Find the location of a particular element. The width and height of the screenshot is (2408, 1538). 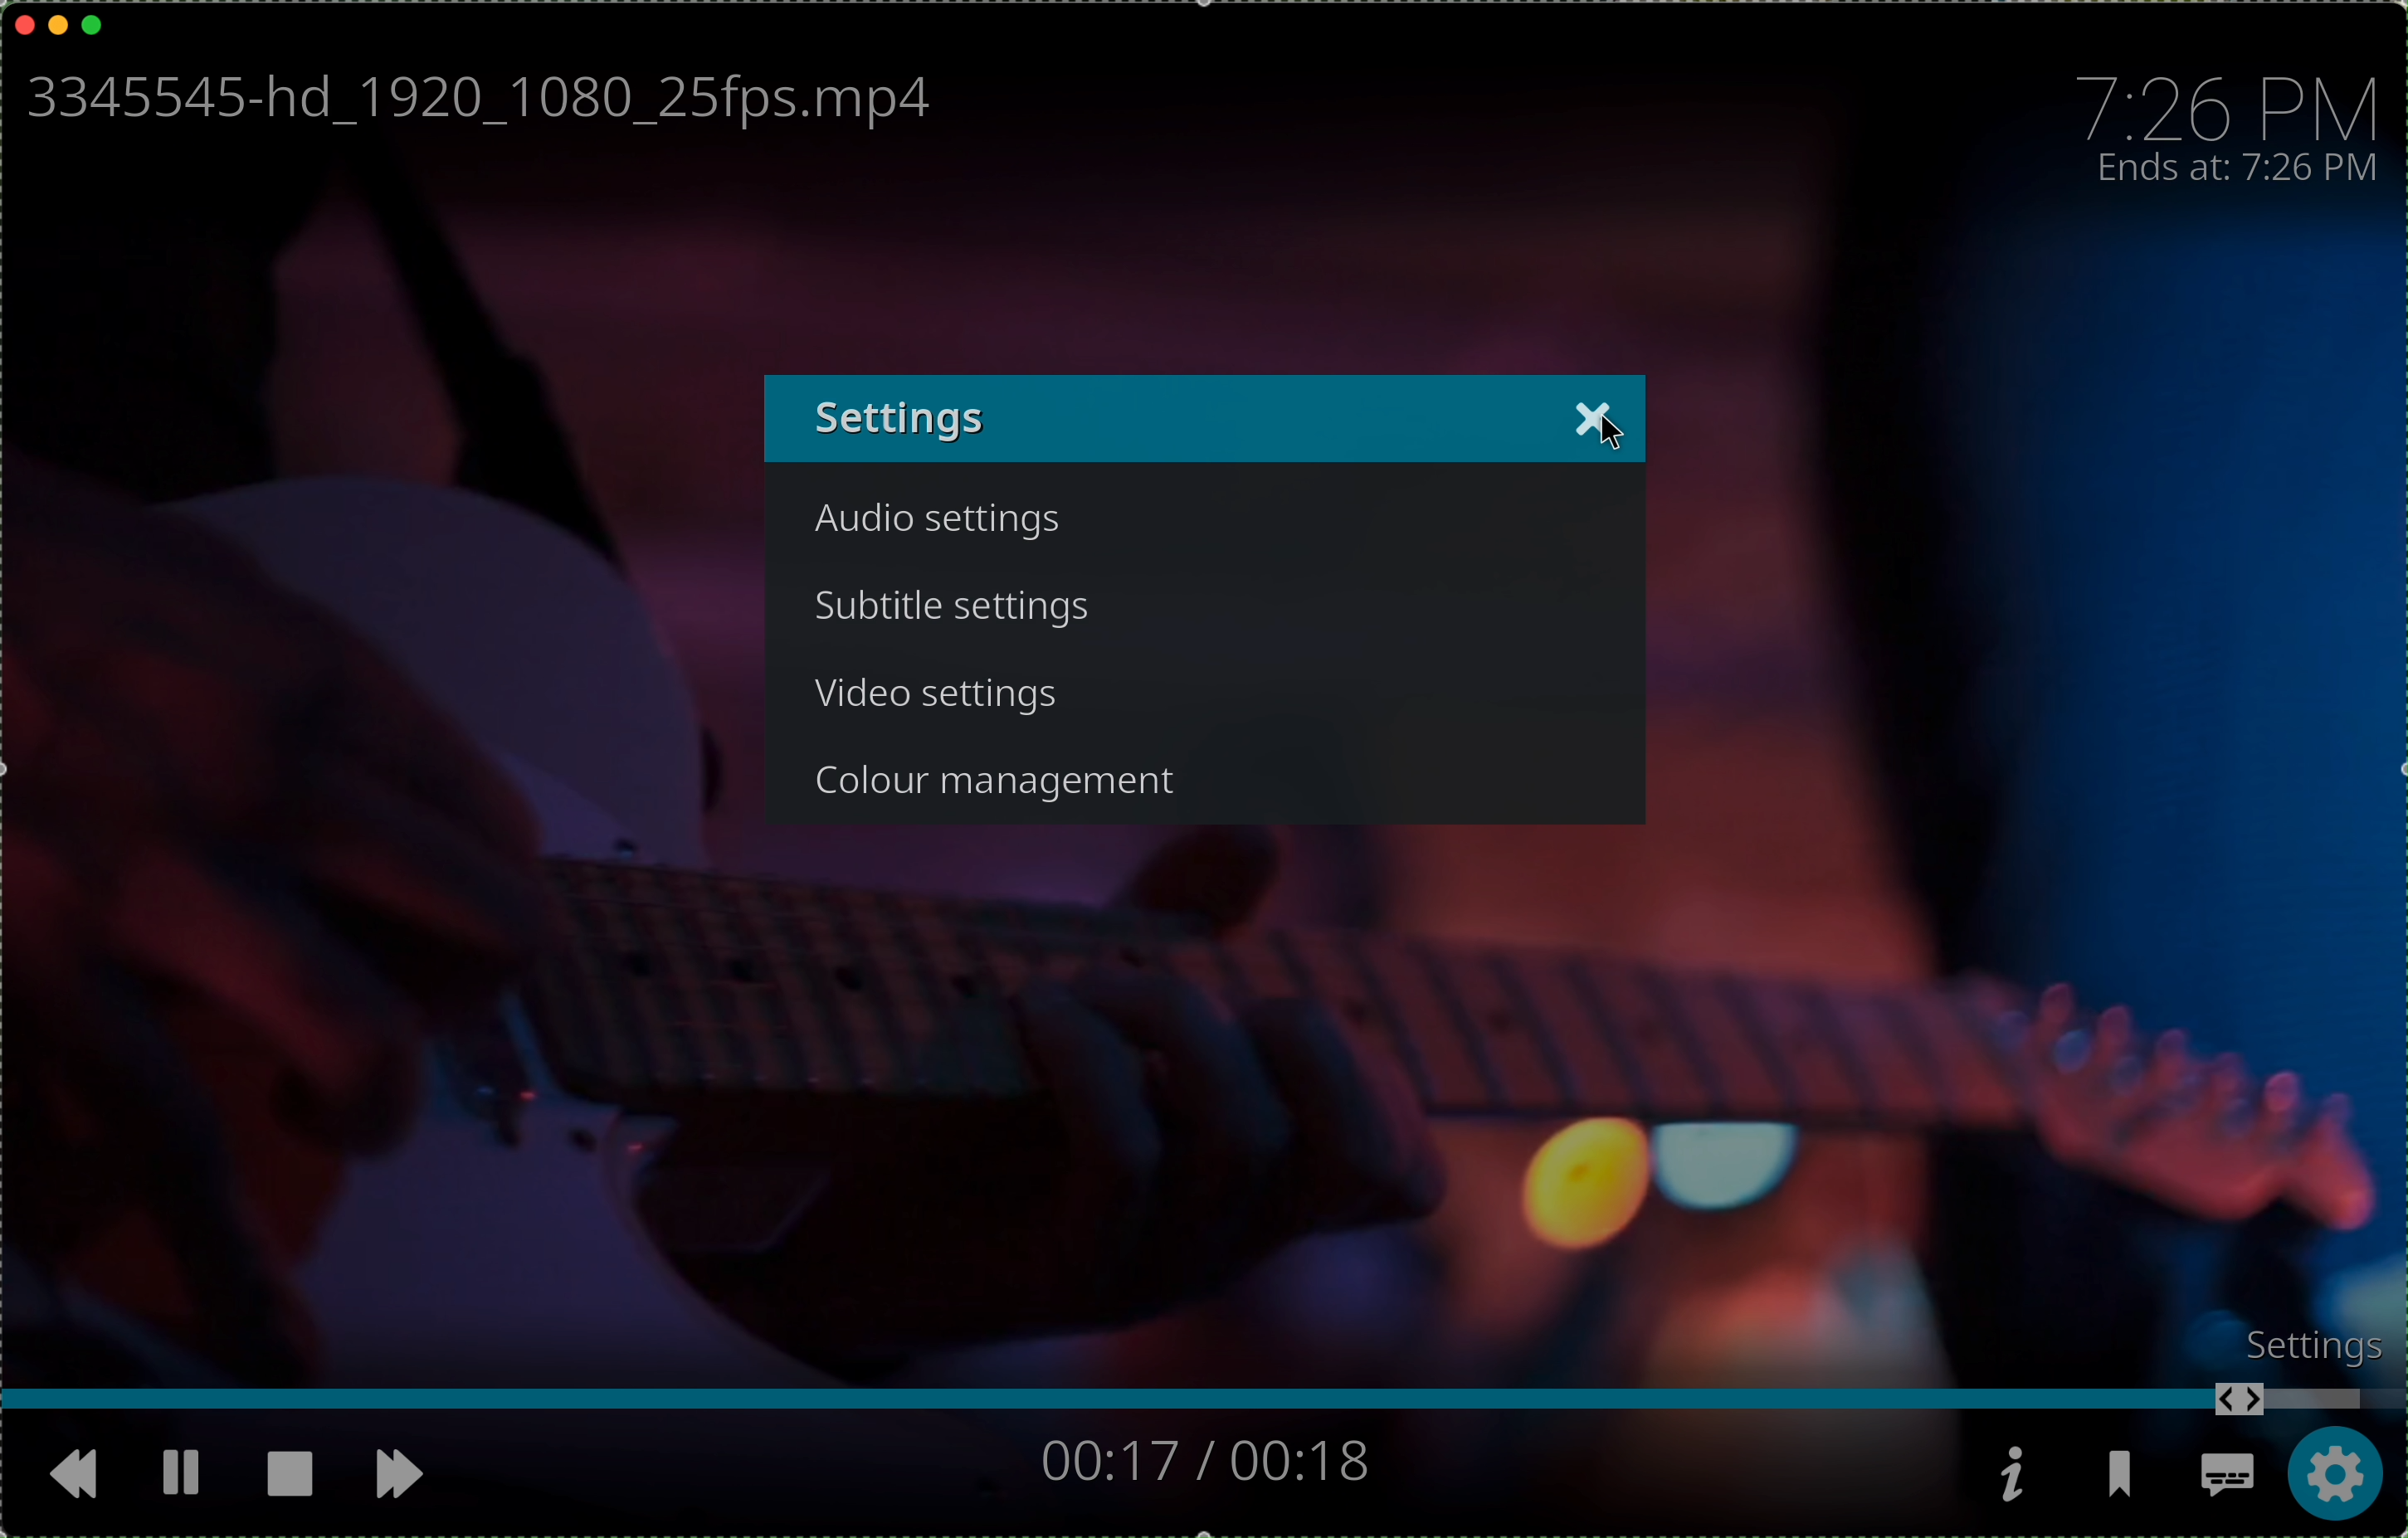

subtitles is located at coordinates (2227, 1480).